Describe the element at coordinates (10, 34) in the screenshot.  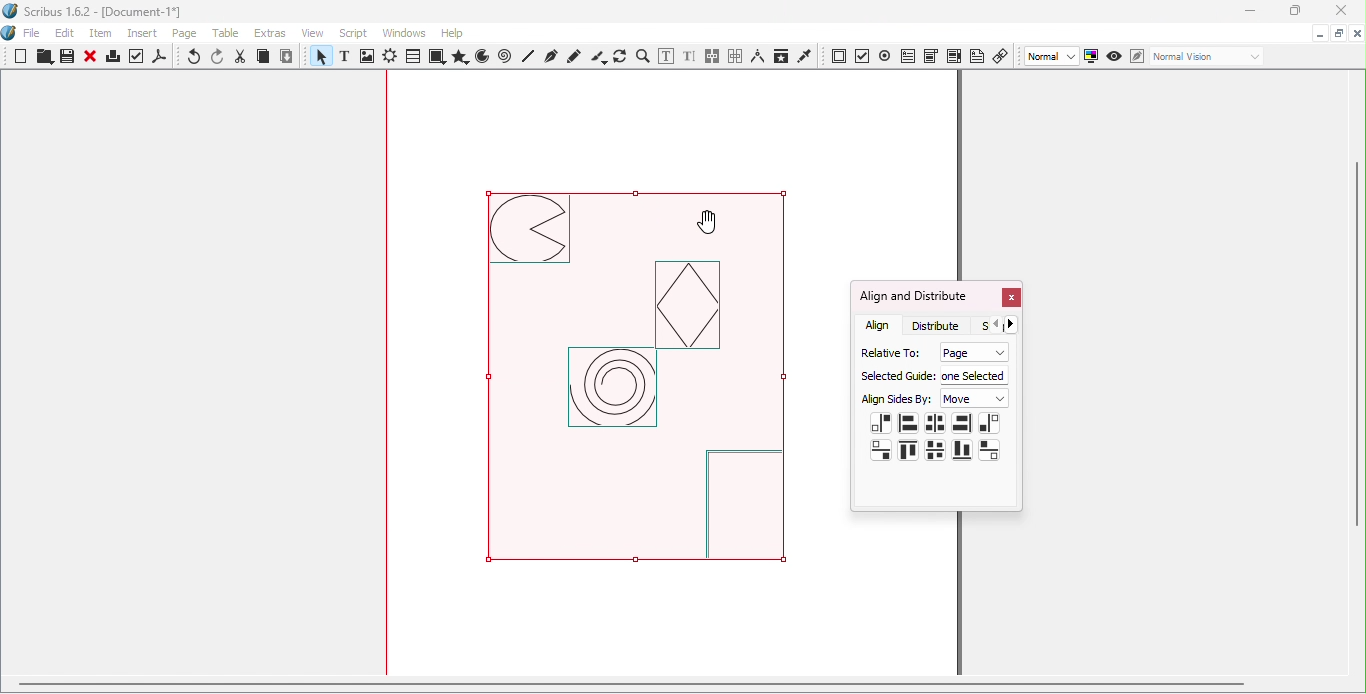
I see `Logo` at that location.